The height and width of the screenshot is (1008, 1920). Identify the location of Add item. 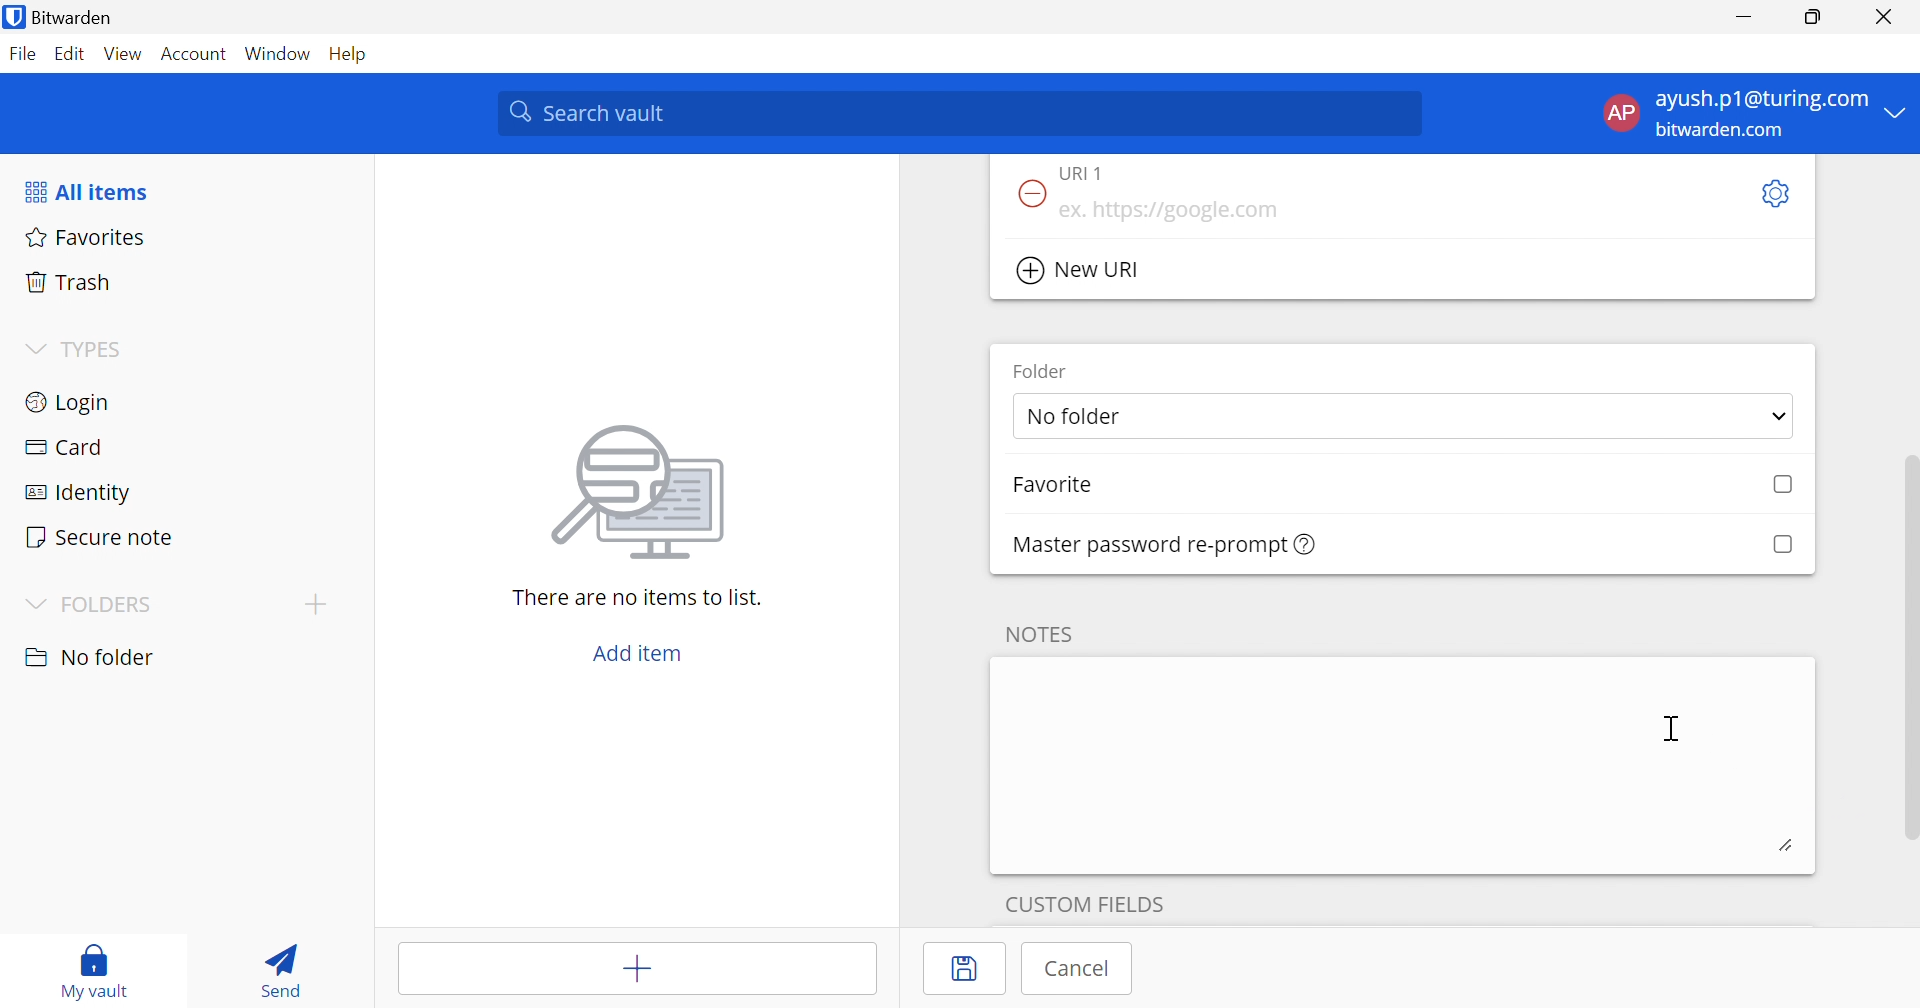
(639, 971).